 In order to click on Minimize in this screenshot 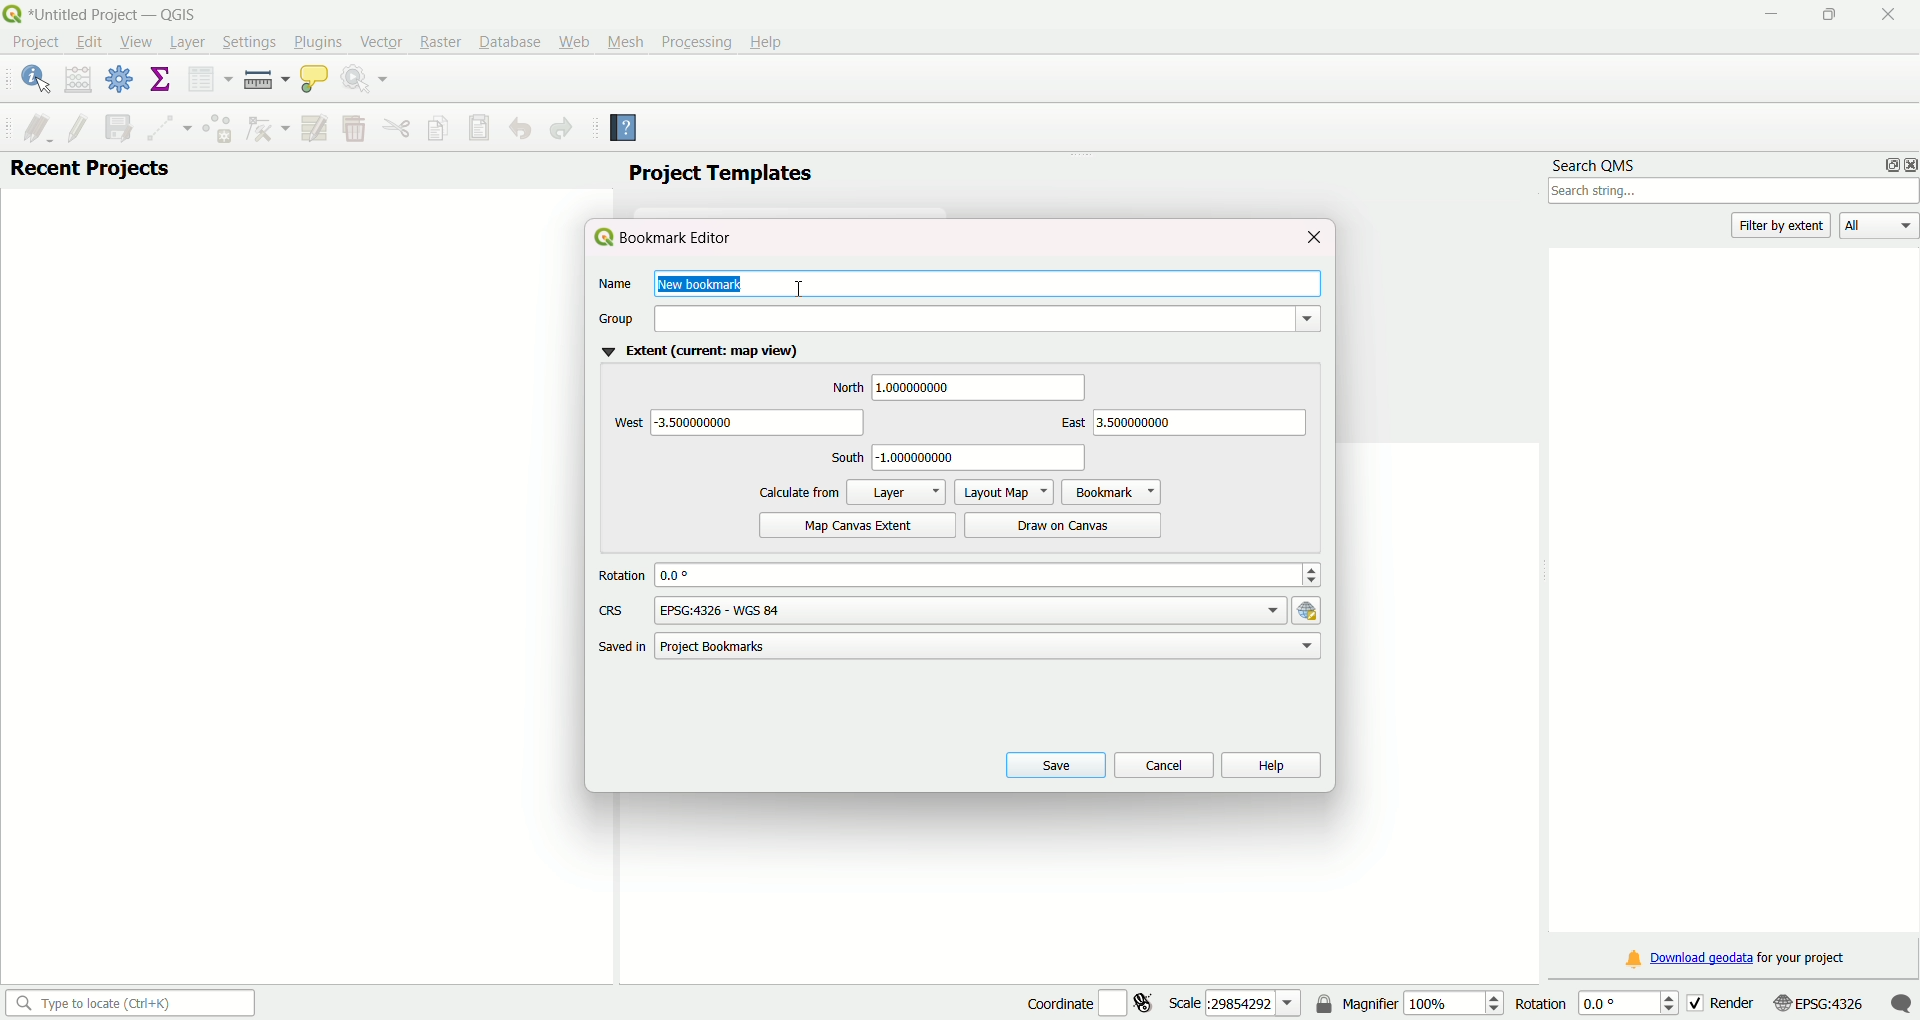, I will do `click(1769, 16)`.